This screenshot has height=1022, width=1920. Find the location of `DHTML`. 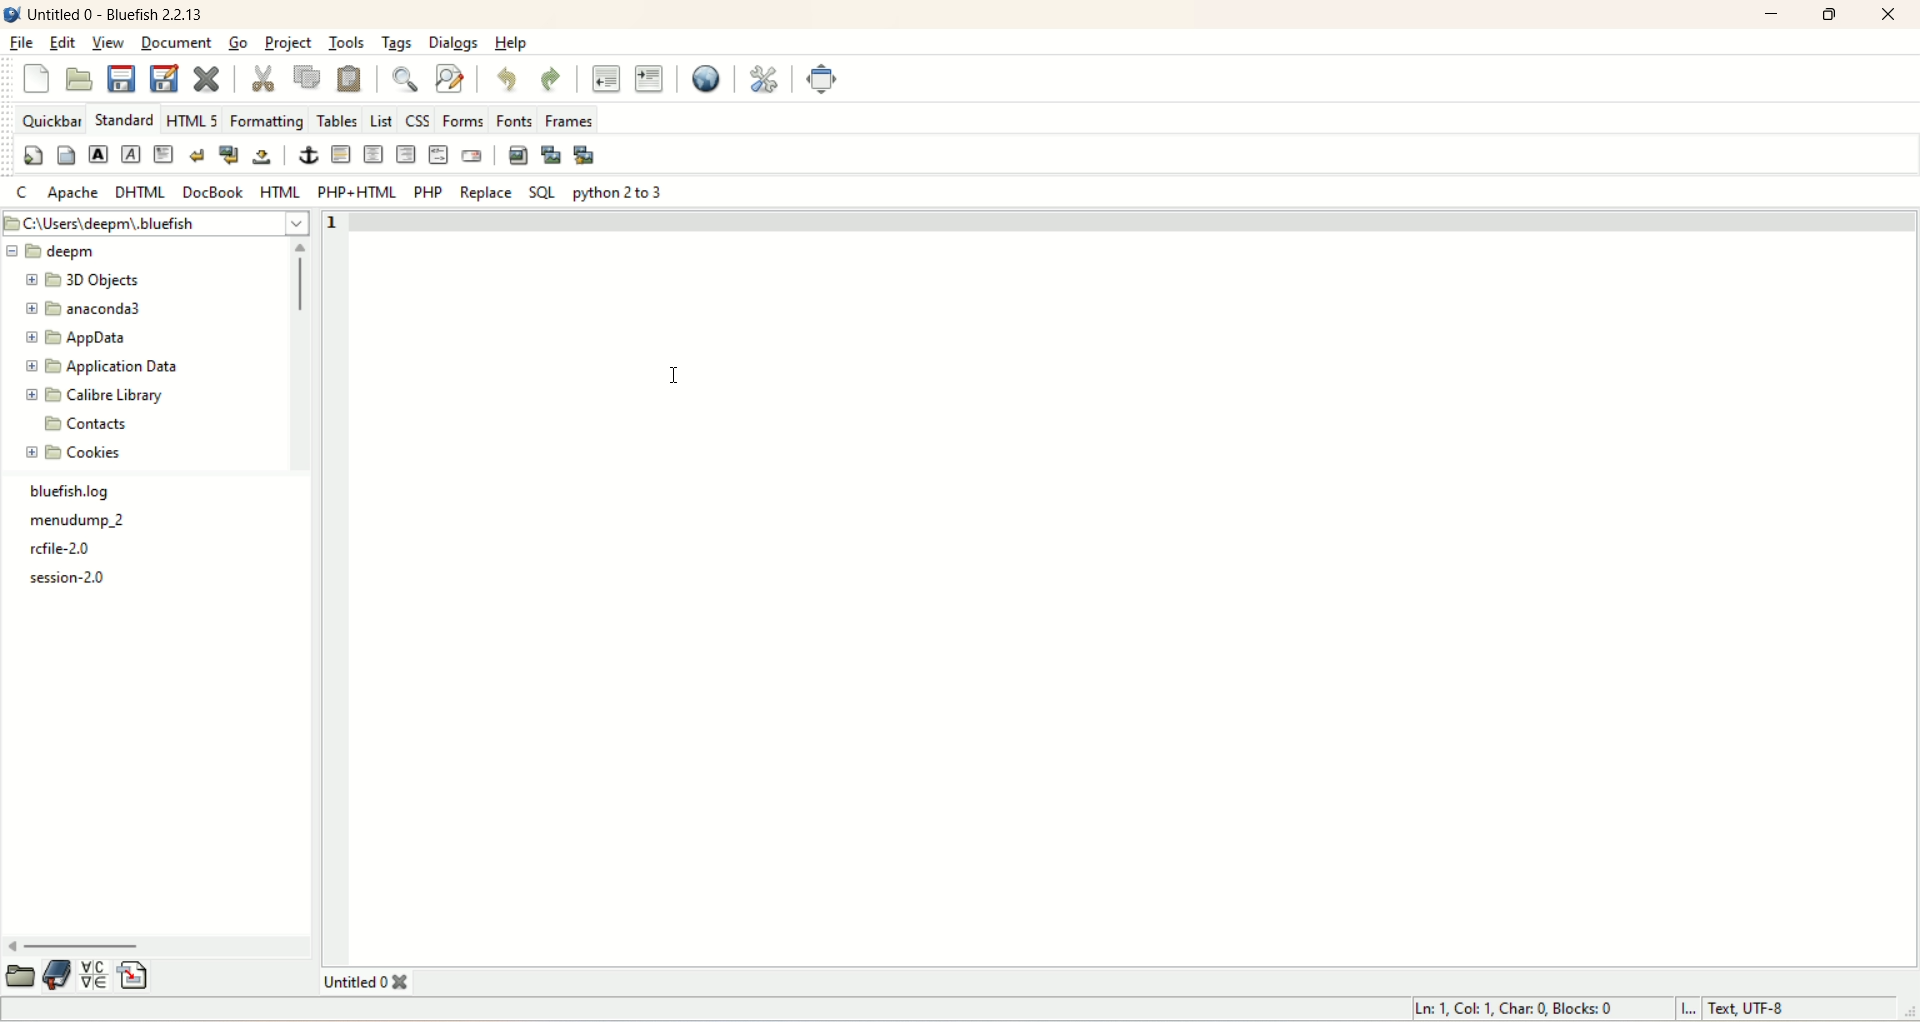

DHTML is located at coordinates (141, 191).